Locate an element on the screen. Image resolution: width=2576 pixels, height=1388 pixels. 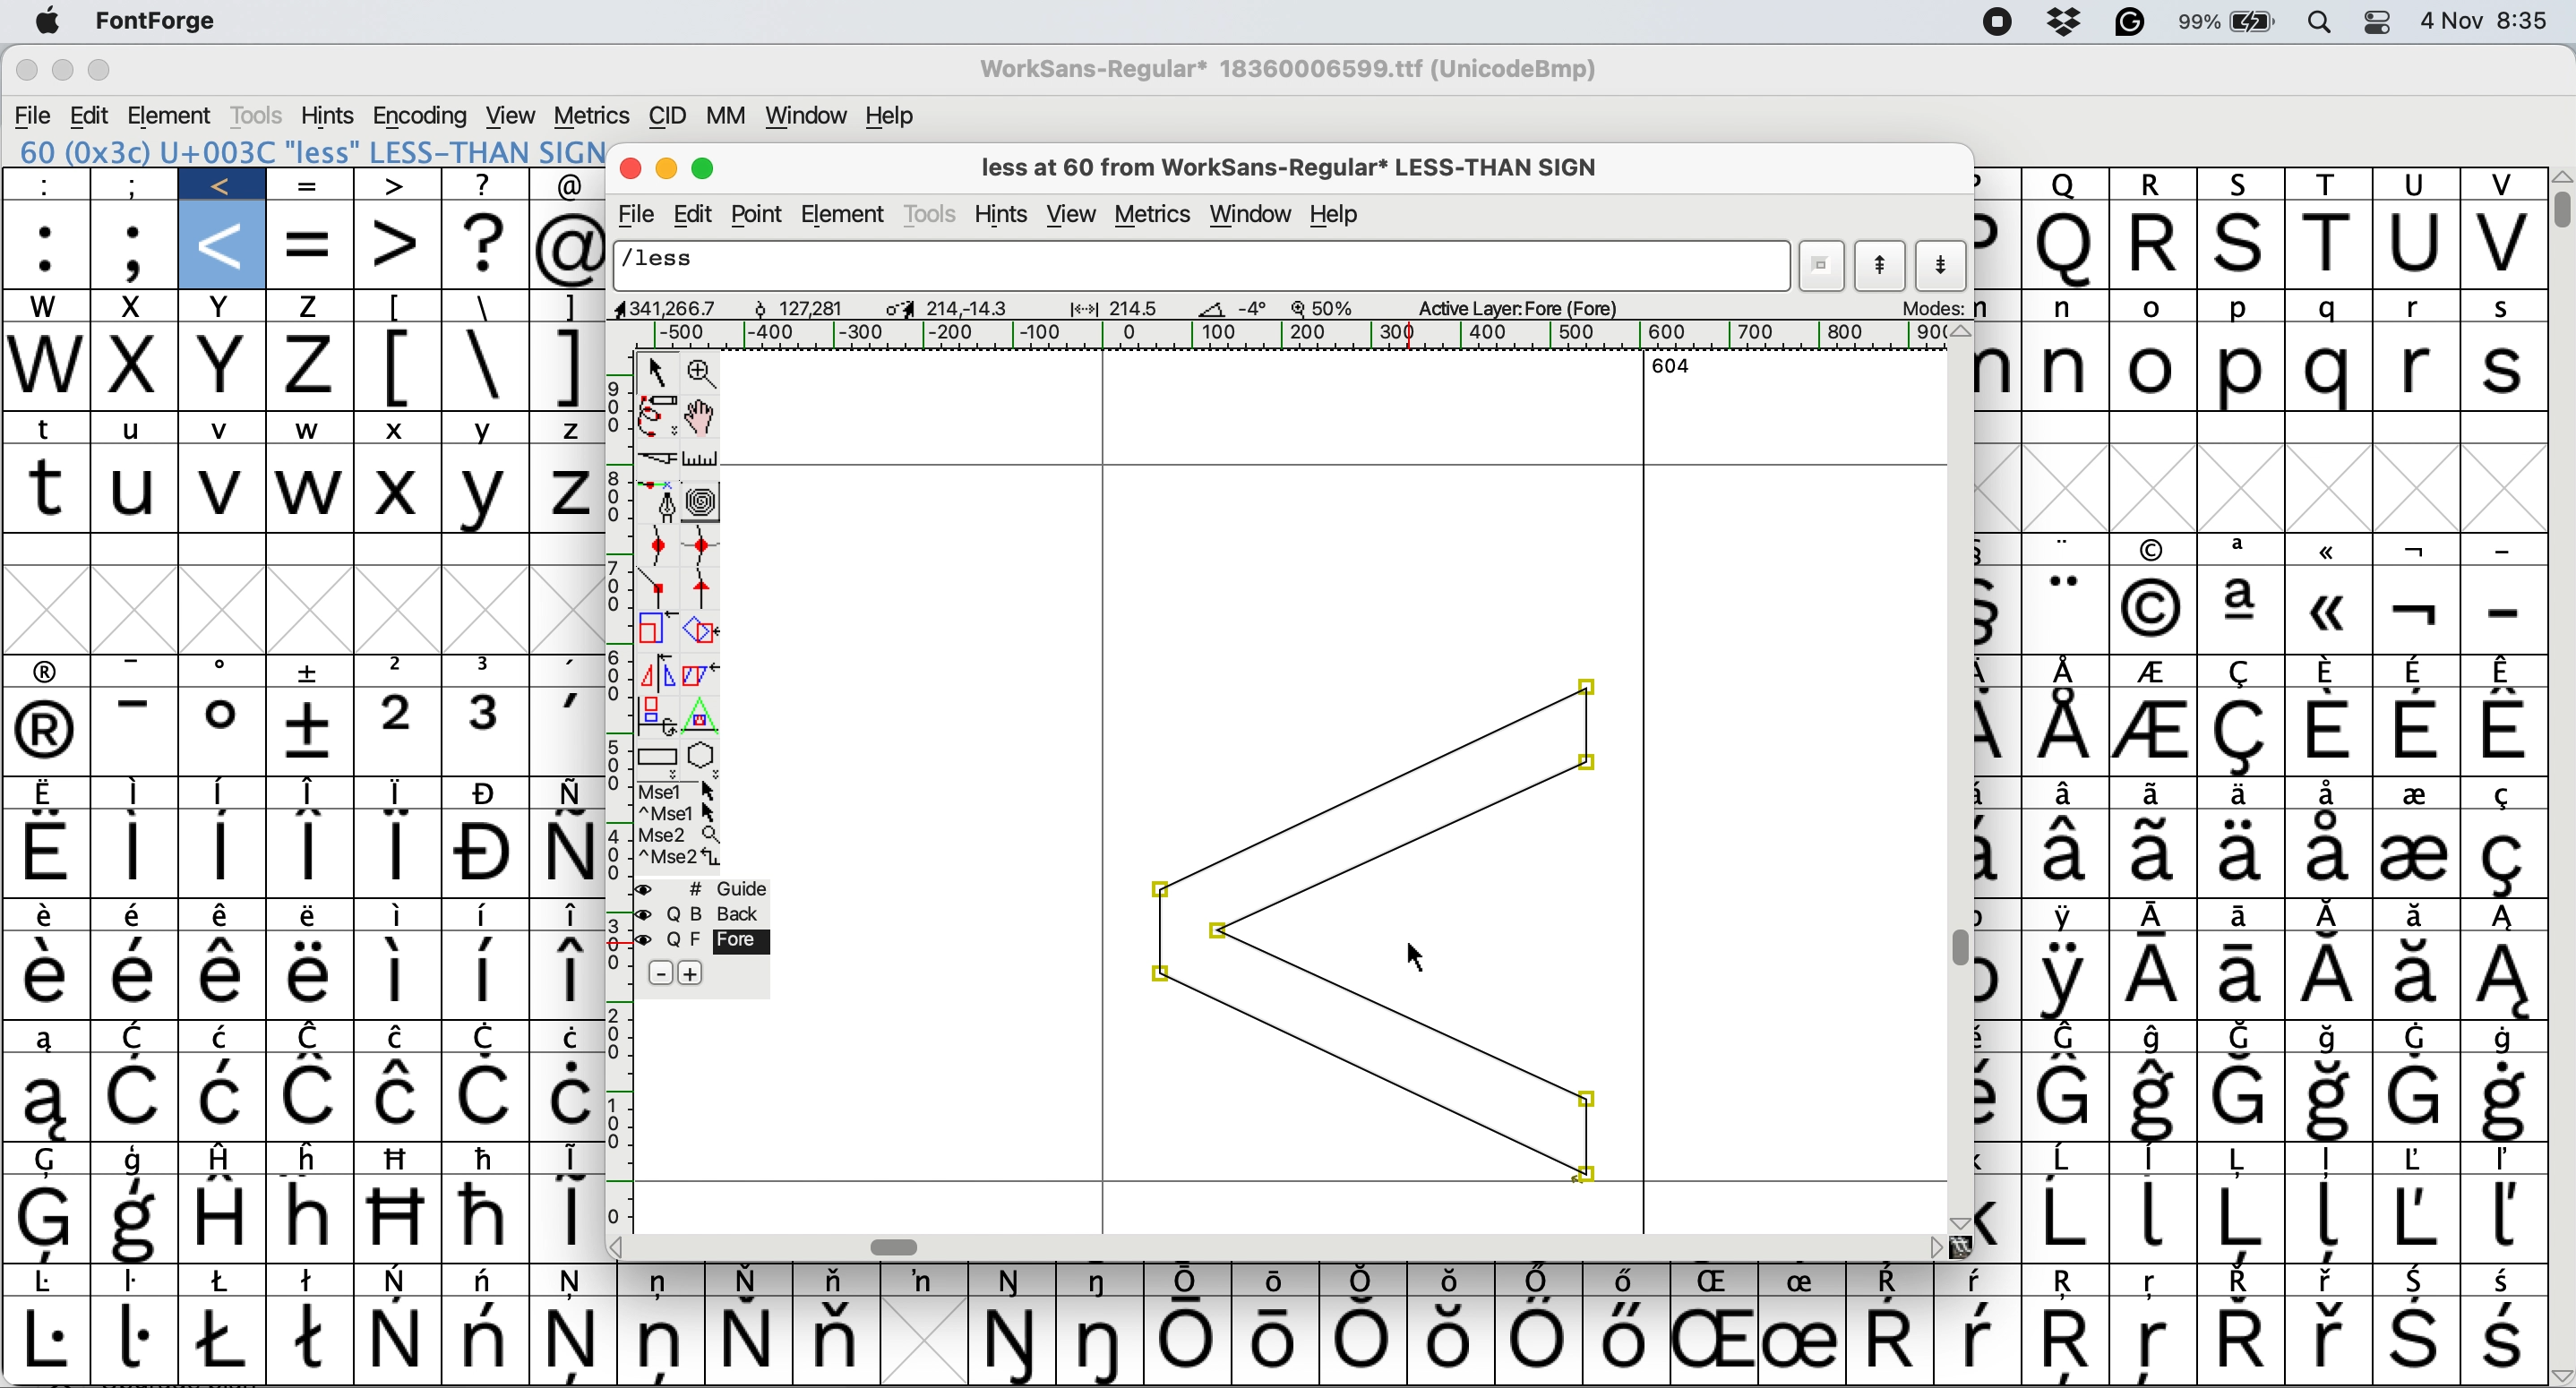
Symbol is located at coordinates (2414, 977).